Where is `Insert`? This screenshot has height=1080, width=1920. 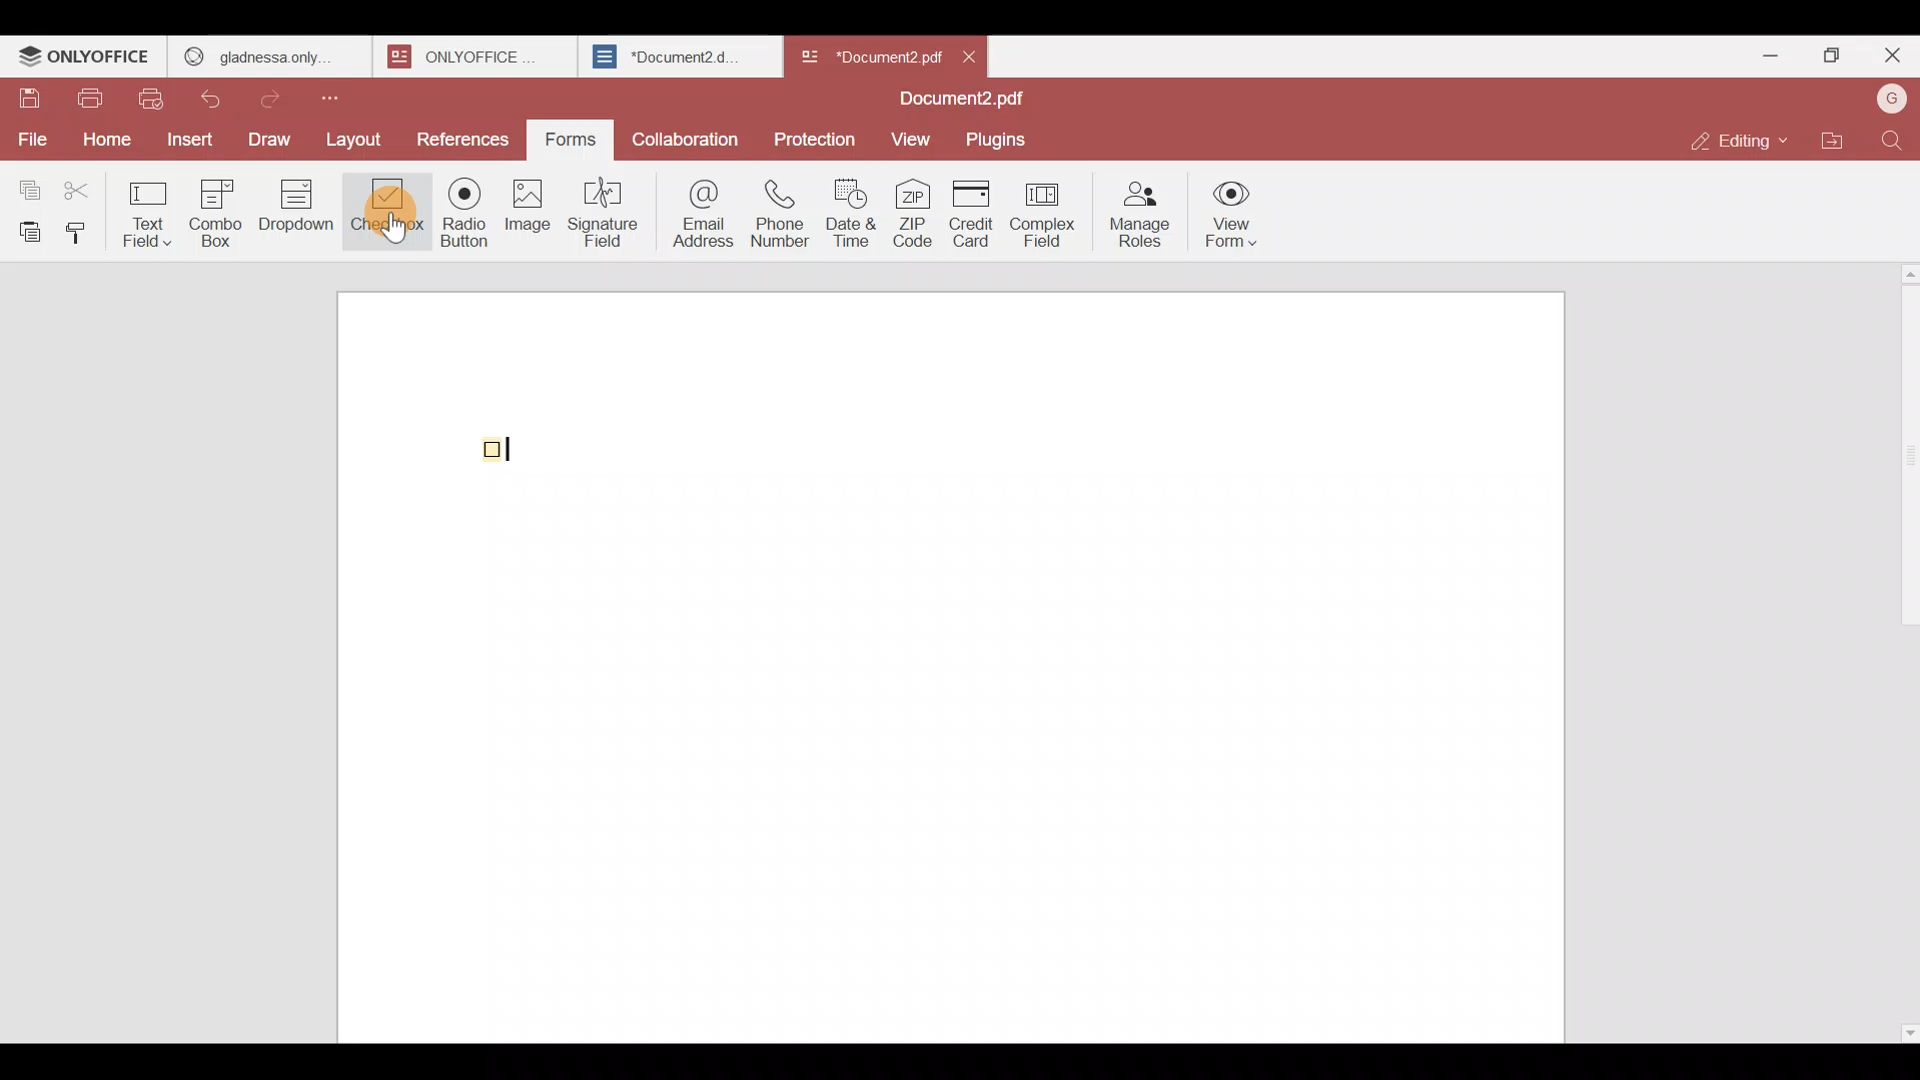 Insert is located at coordinates (187, 138).